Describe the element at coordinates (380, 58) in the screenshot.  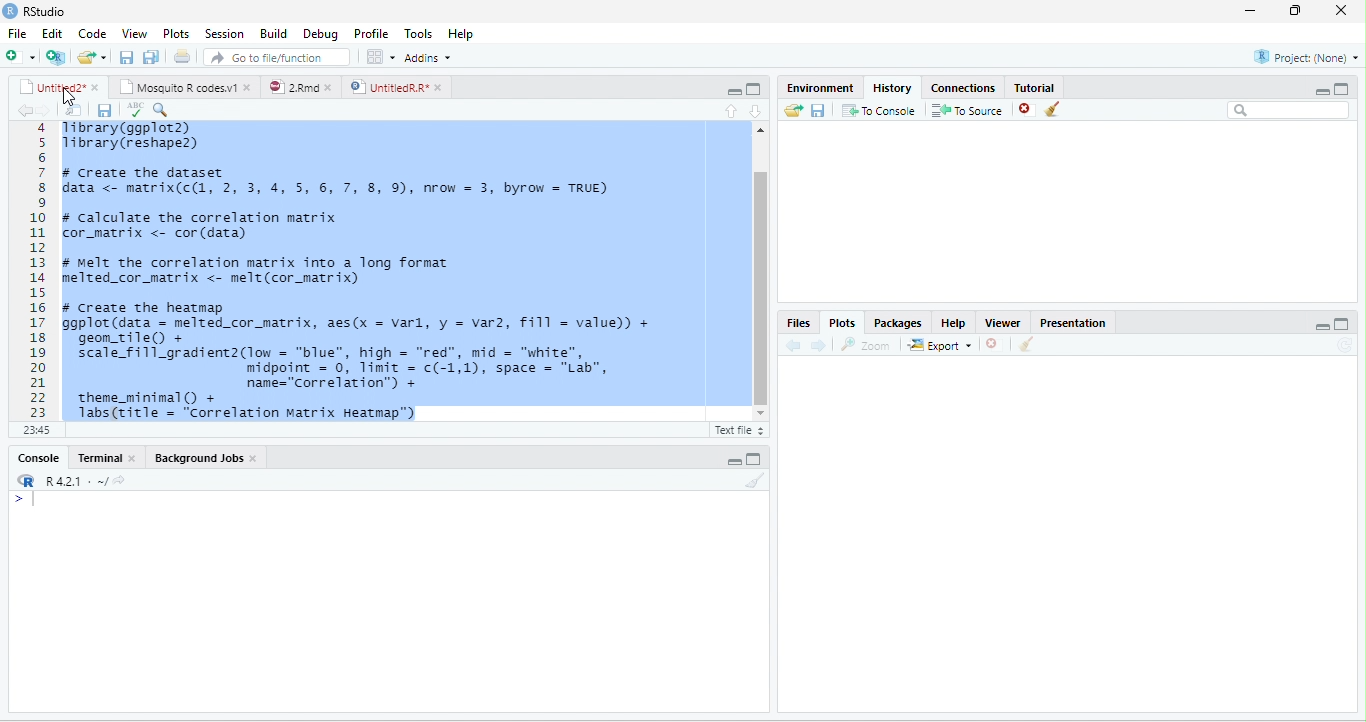
I see `grid` at that location.